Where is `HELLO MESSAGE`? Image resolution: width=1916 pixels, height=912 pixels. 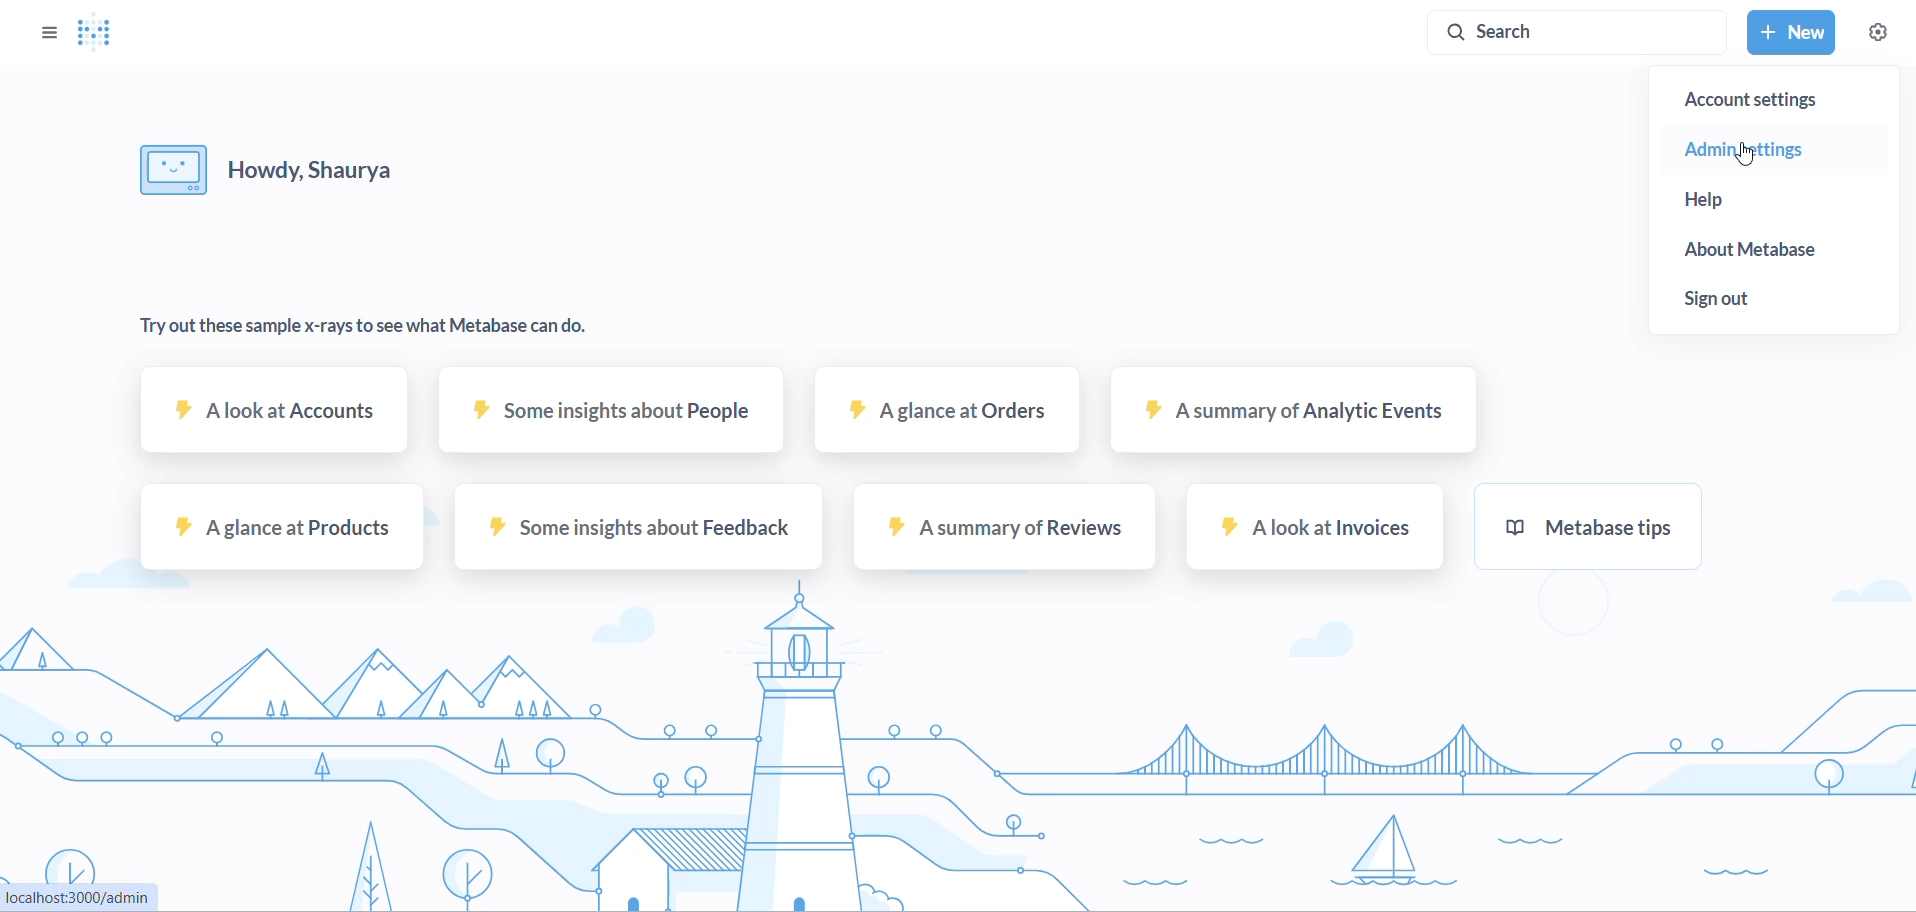 HELLO MESSAGE is located at coordinates (306, 169).